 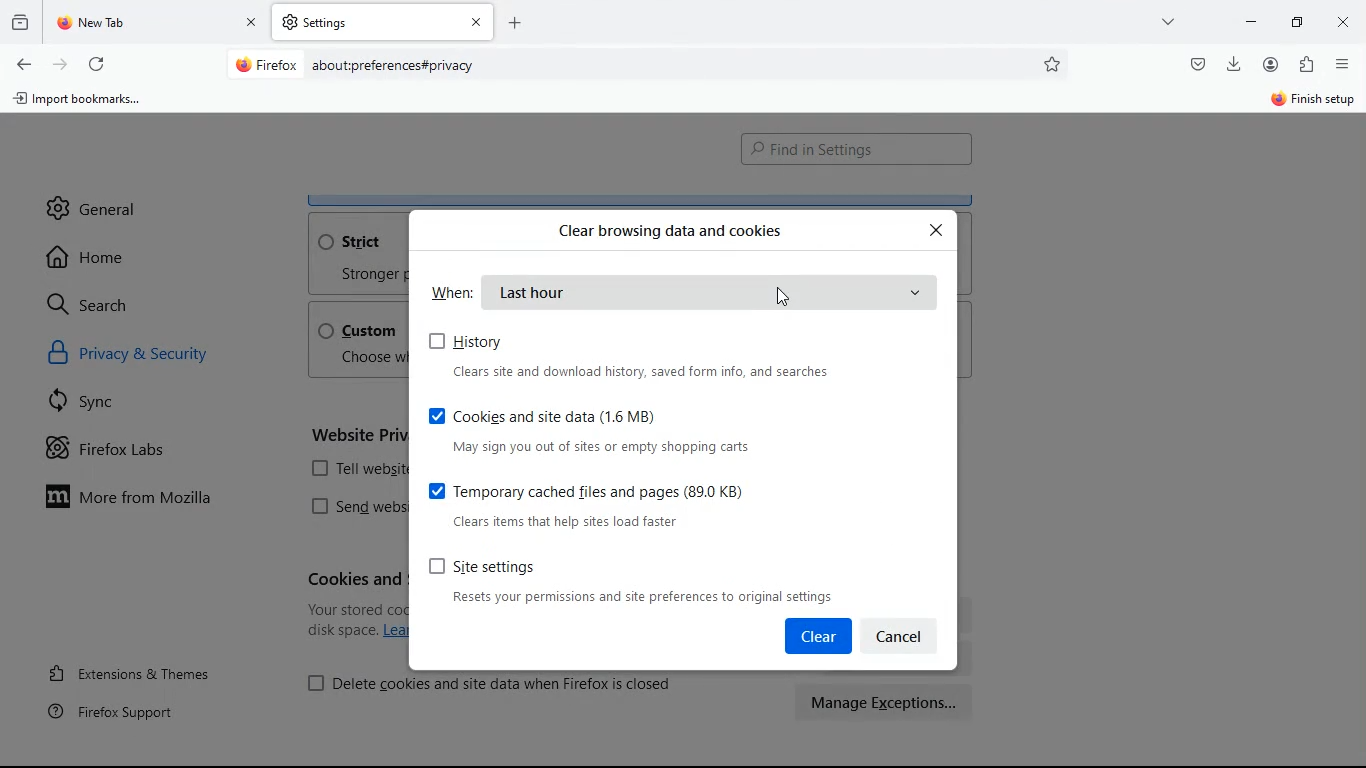 I want to click on forward, so click(x=60, y=63).